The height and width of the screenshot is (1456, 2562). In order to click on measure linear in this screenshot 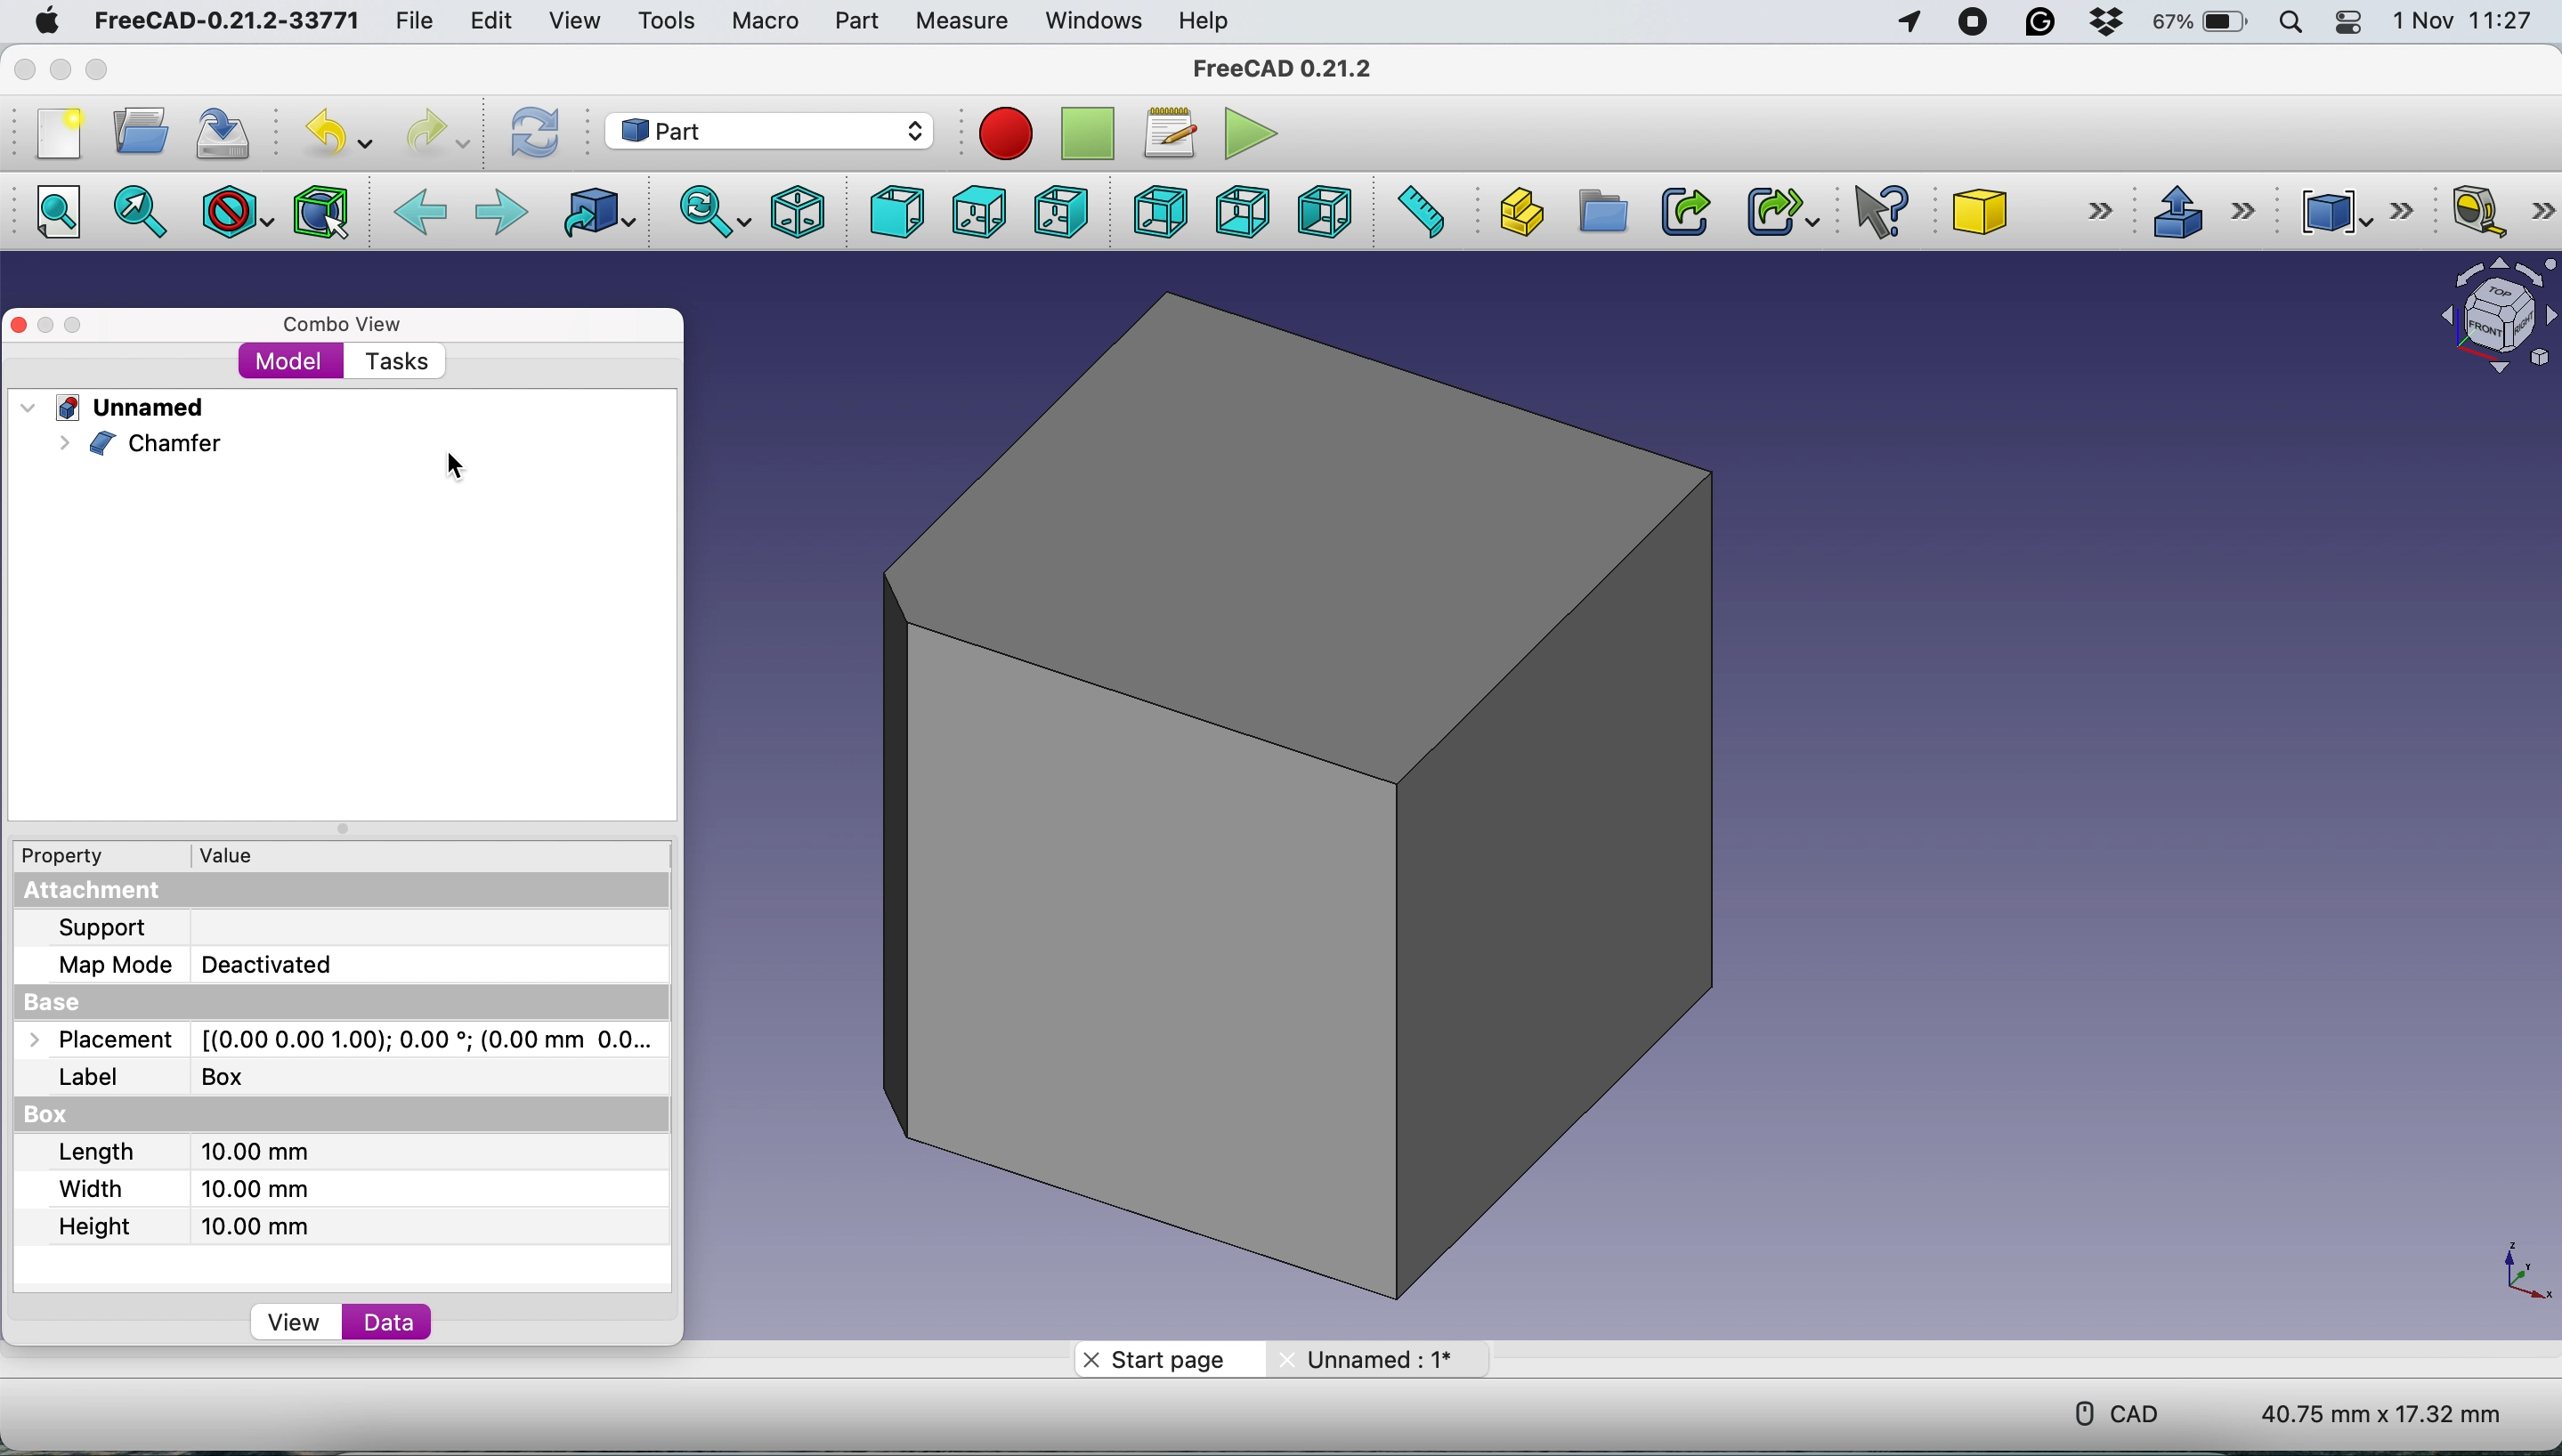, I will do `click(2502, 210)`.